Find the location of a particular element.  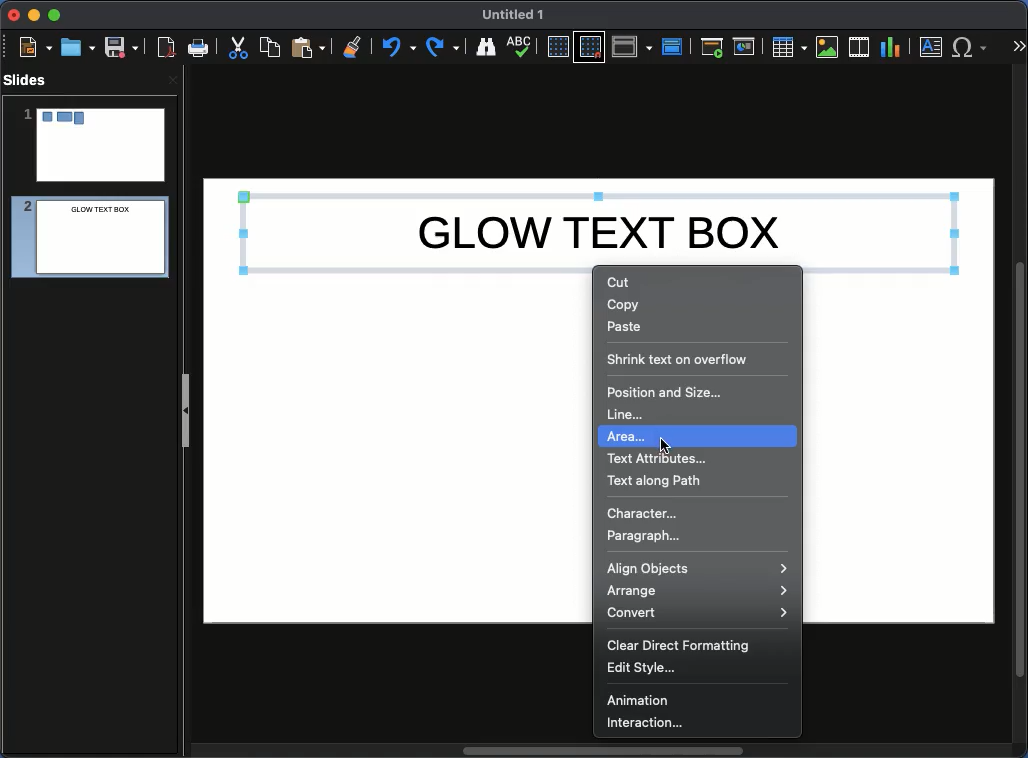

Save is located at coordinates (123, 46).